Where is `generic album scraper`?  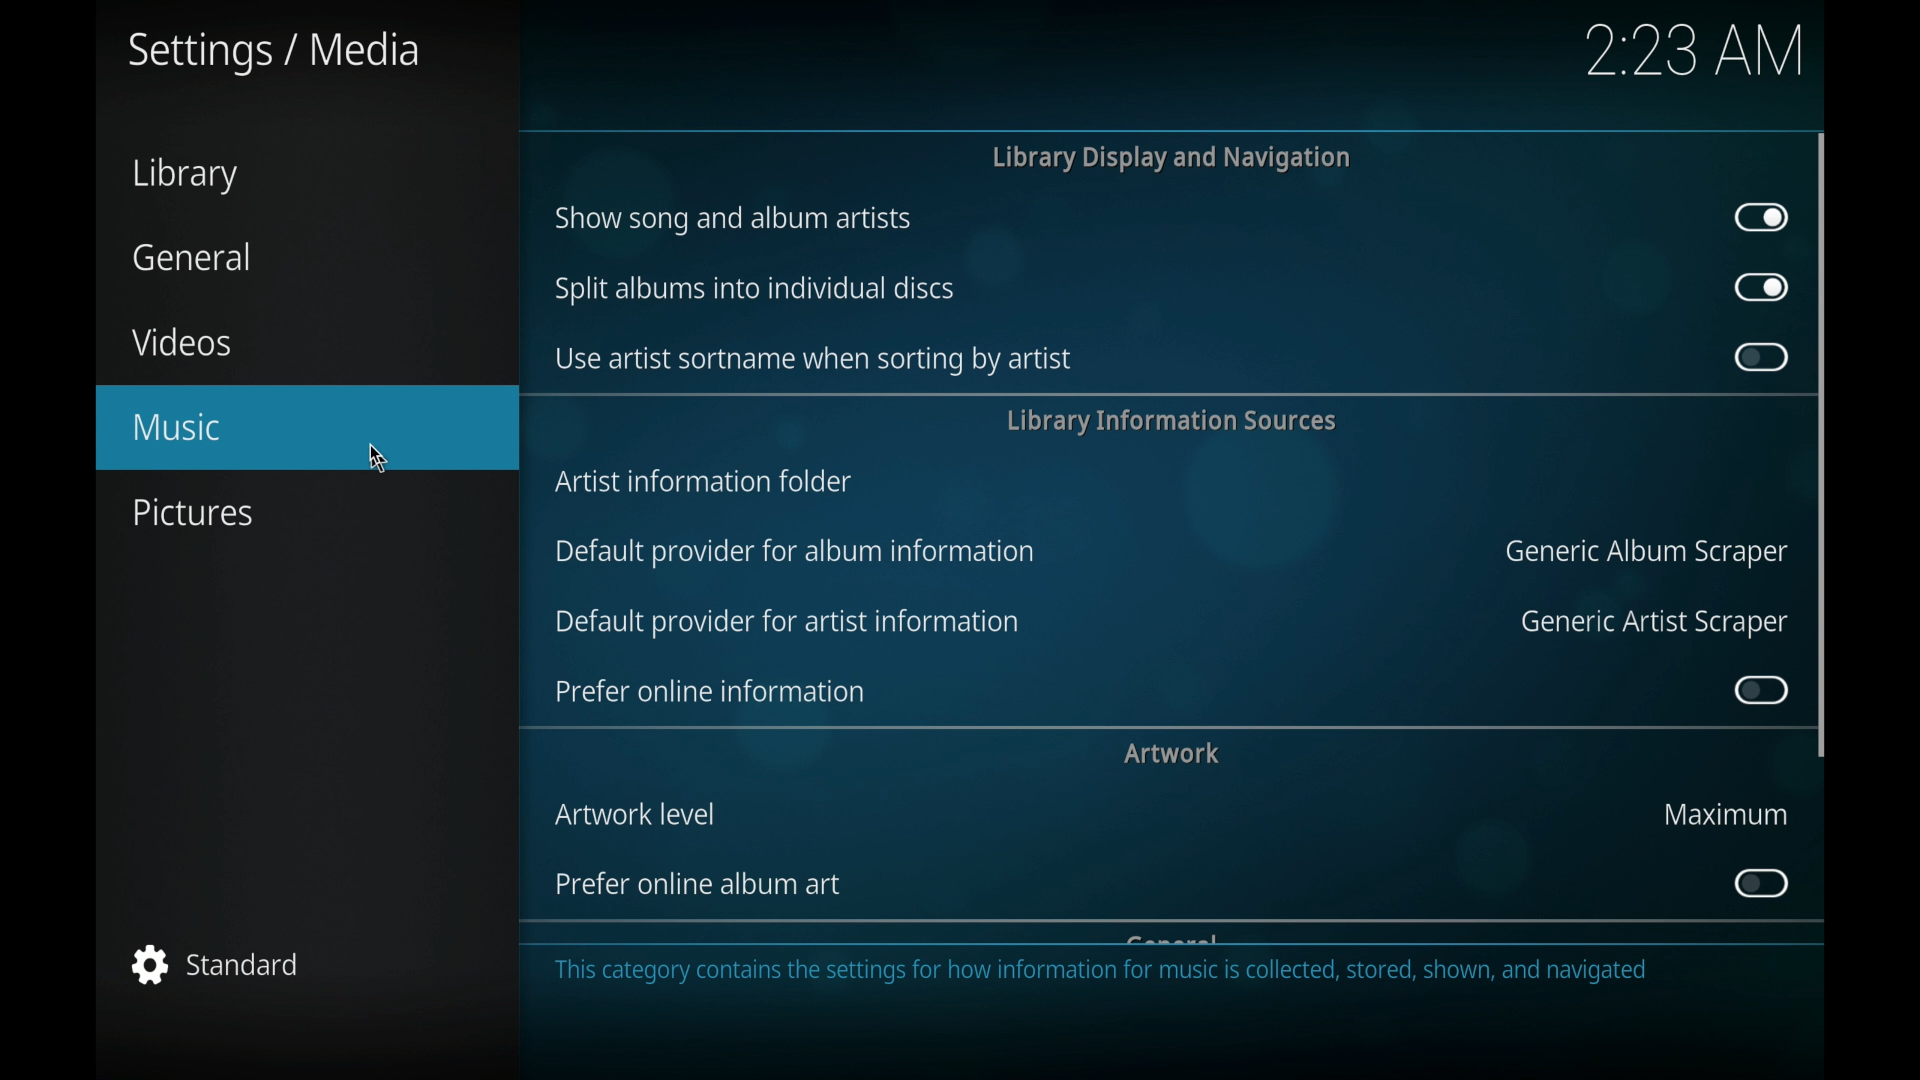
generic album scraper is located at coordinates (1642, 553).